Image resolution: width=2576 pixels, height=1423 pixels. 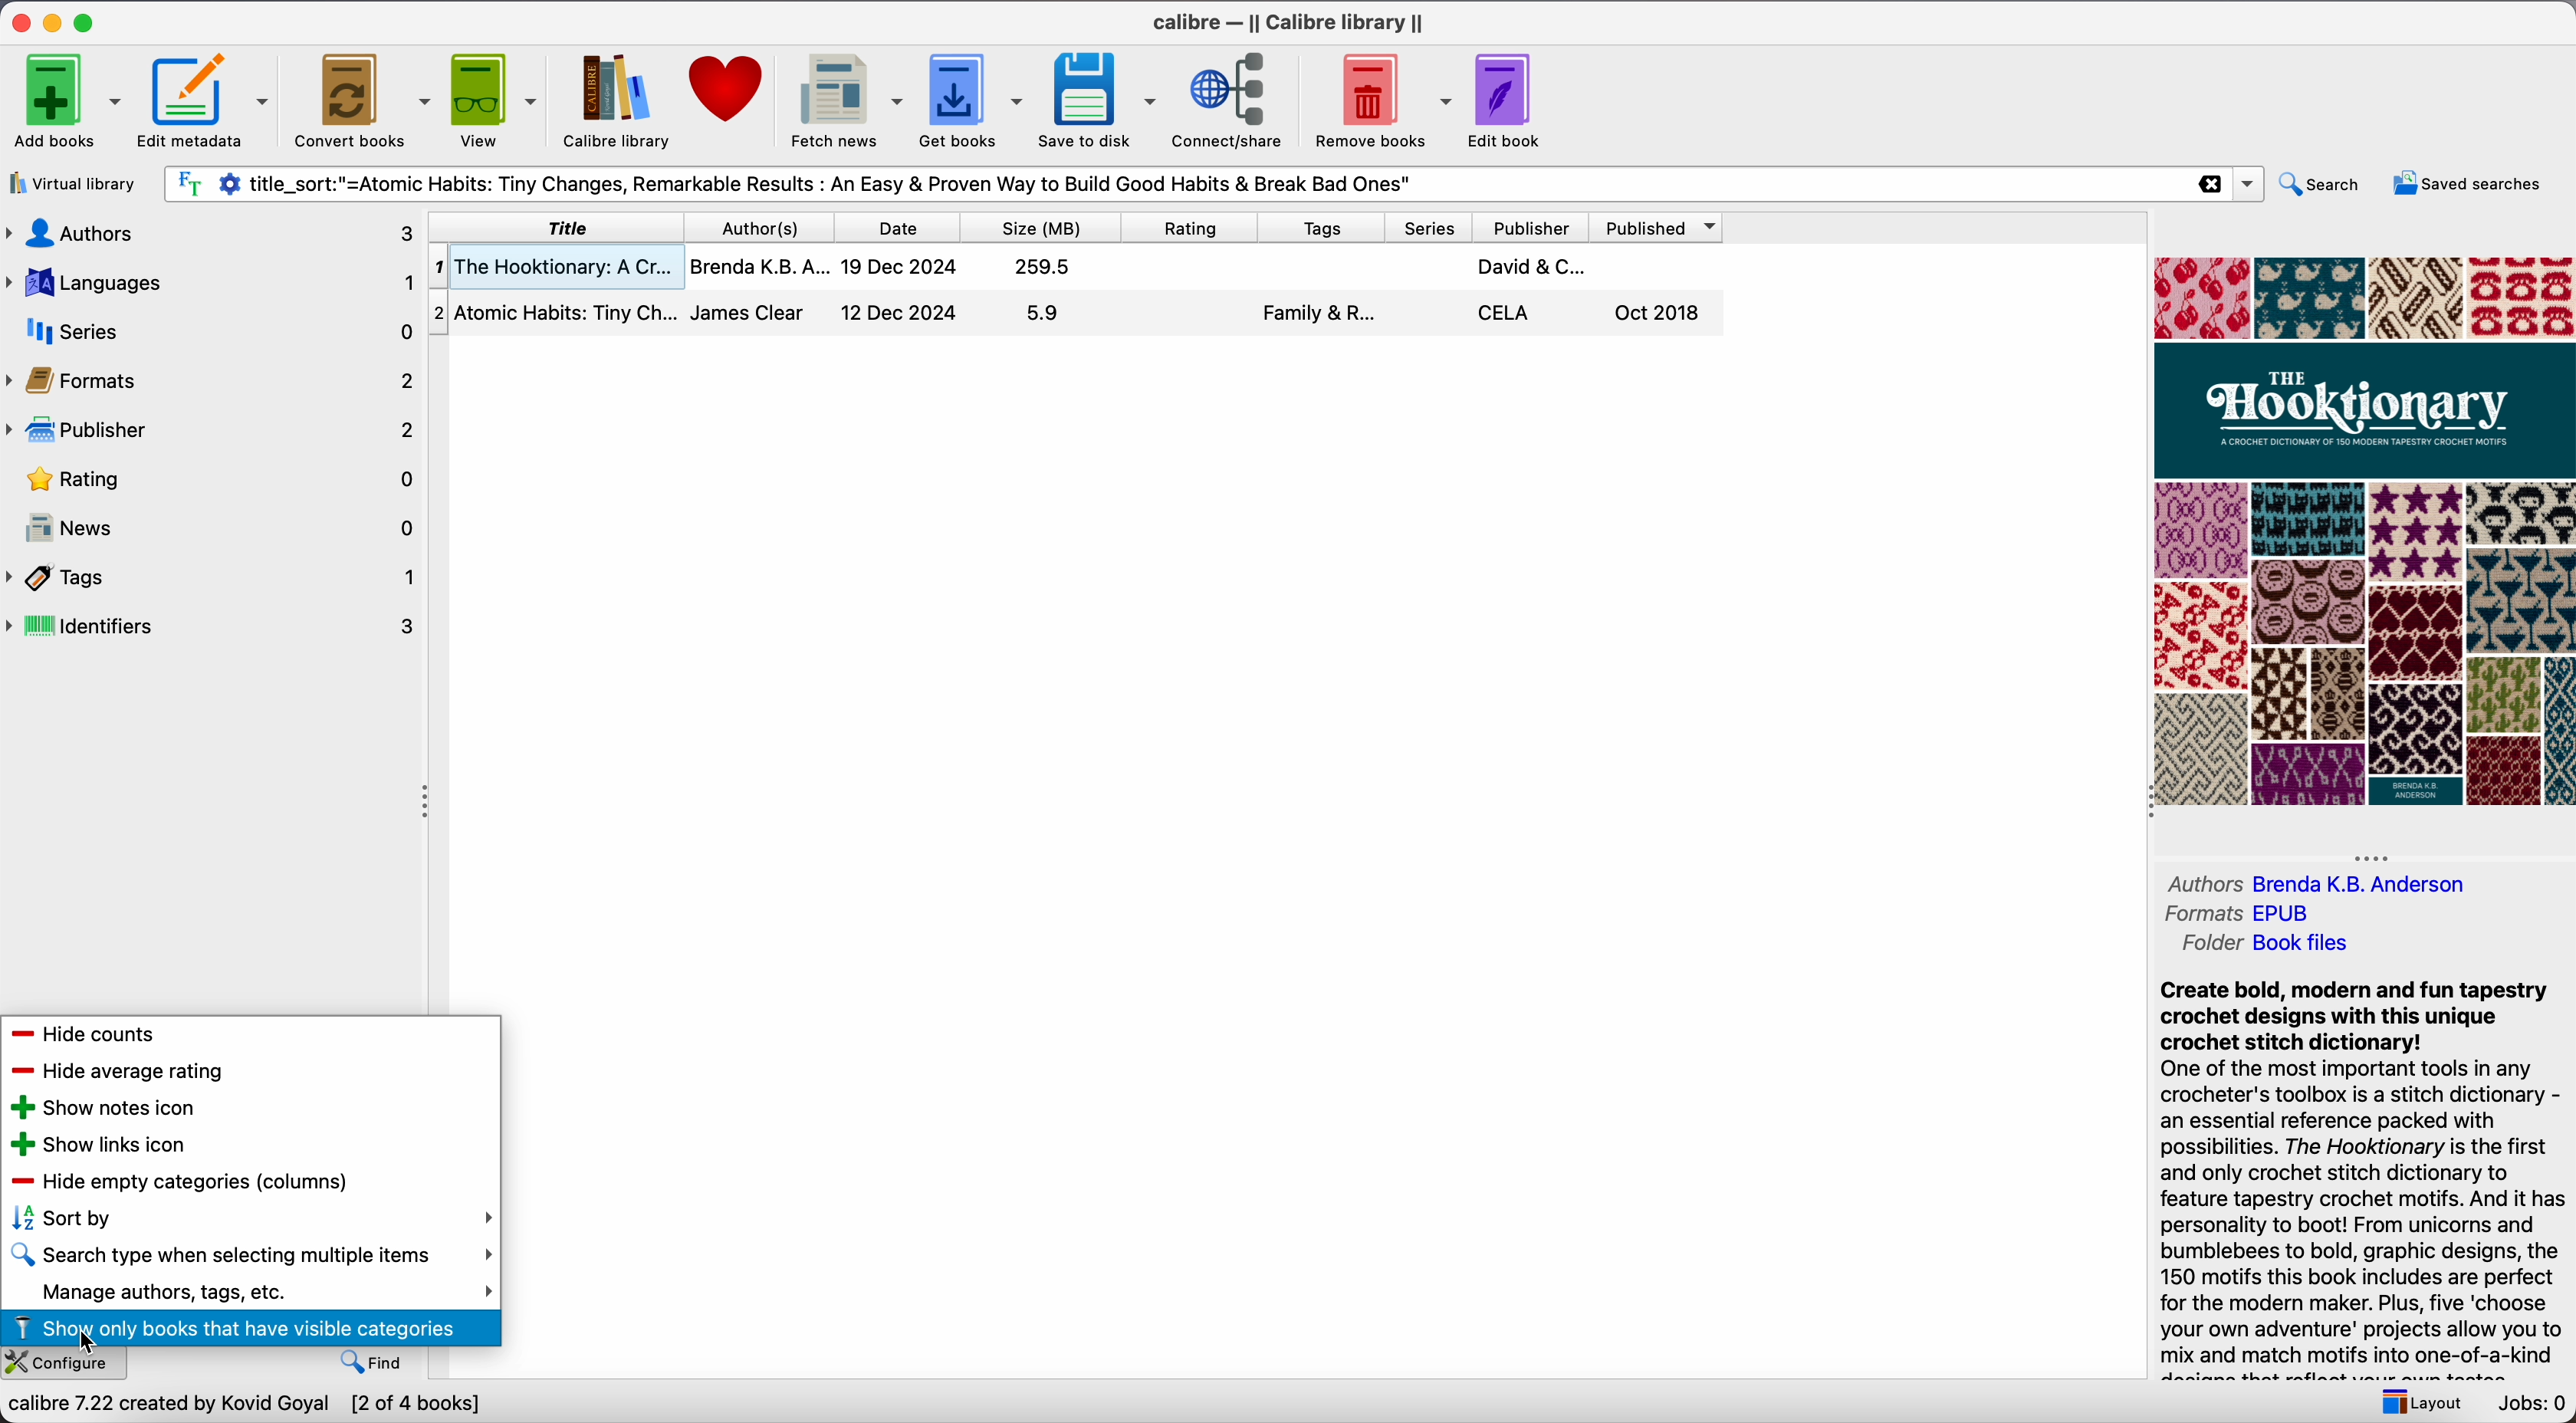 I want to click on synopsis, so click(x=2368, y=1177).